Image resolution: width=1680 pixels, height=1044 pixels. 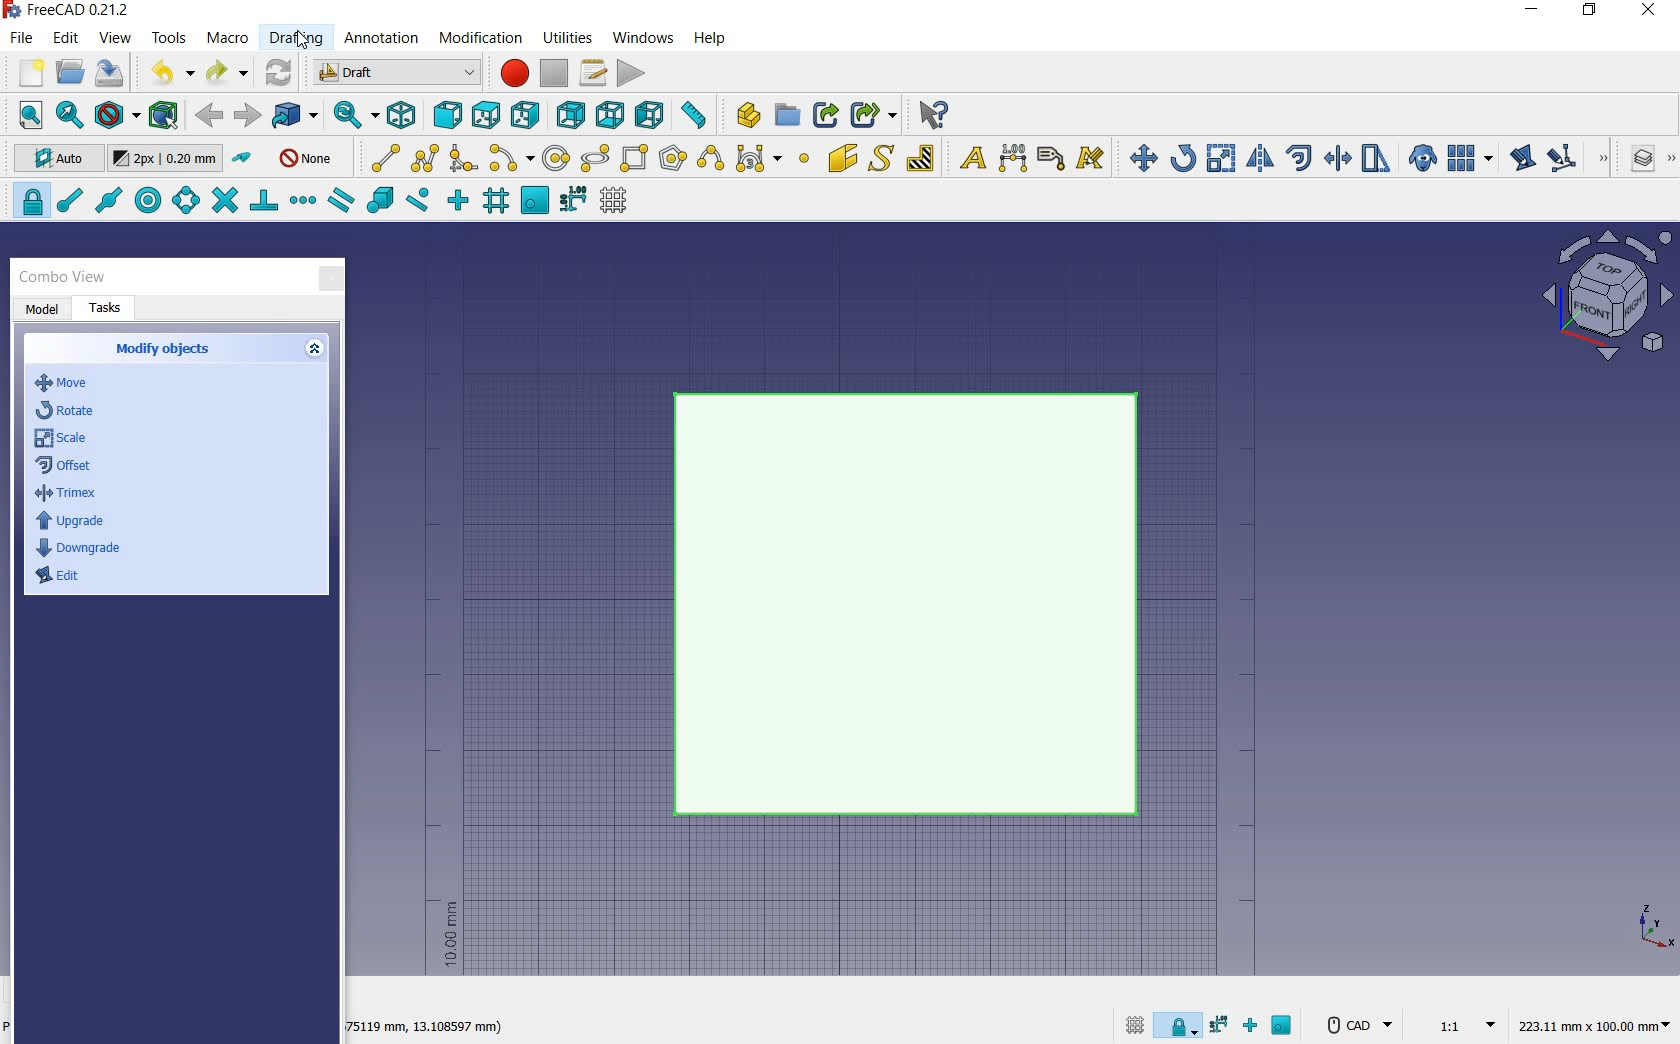 What do you see at coordinates (229, 40) in the screenshot?
I see `macro` at bounding box center [229, 40].